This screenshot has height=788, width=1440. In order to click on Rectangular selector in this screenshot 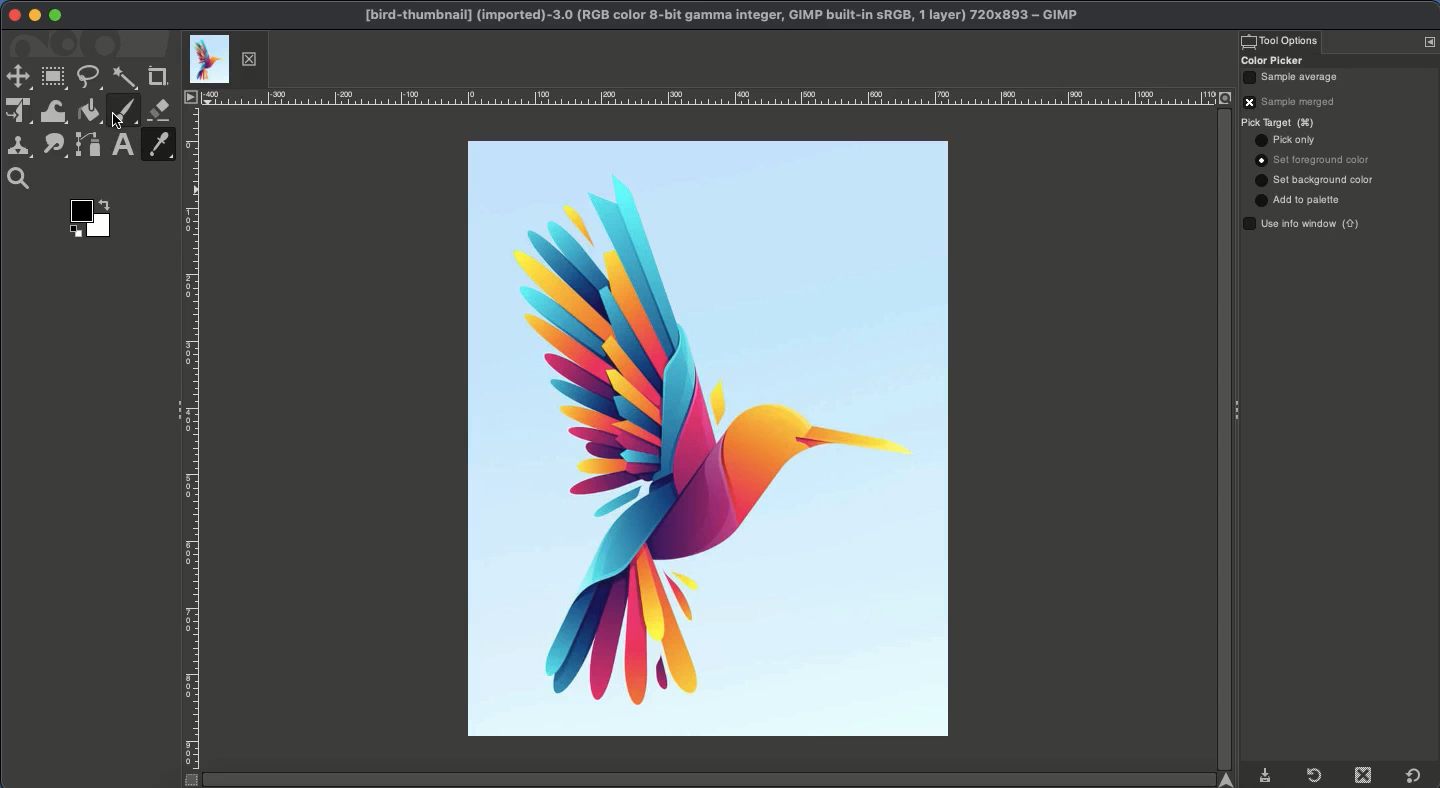, I will do `click(53, 78)`.